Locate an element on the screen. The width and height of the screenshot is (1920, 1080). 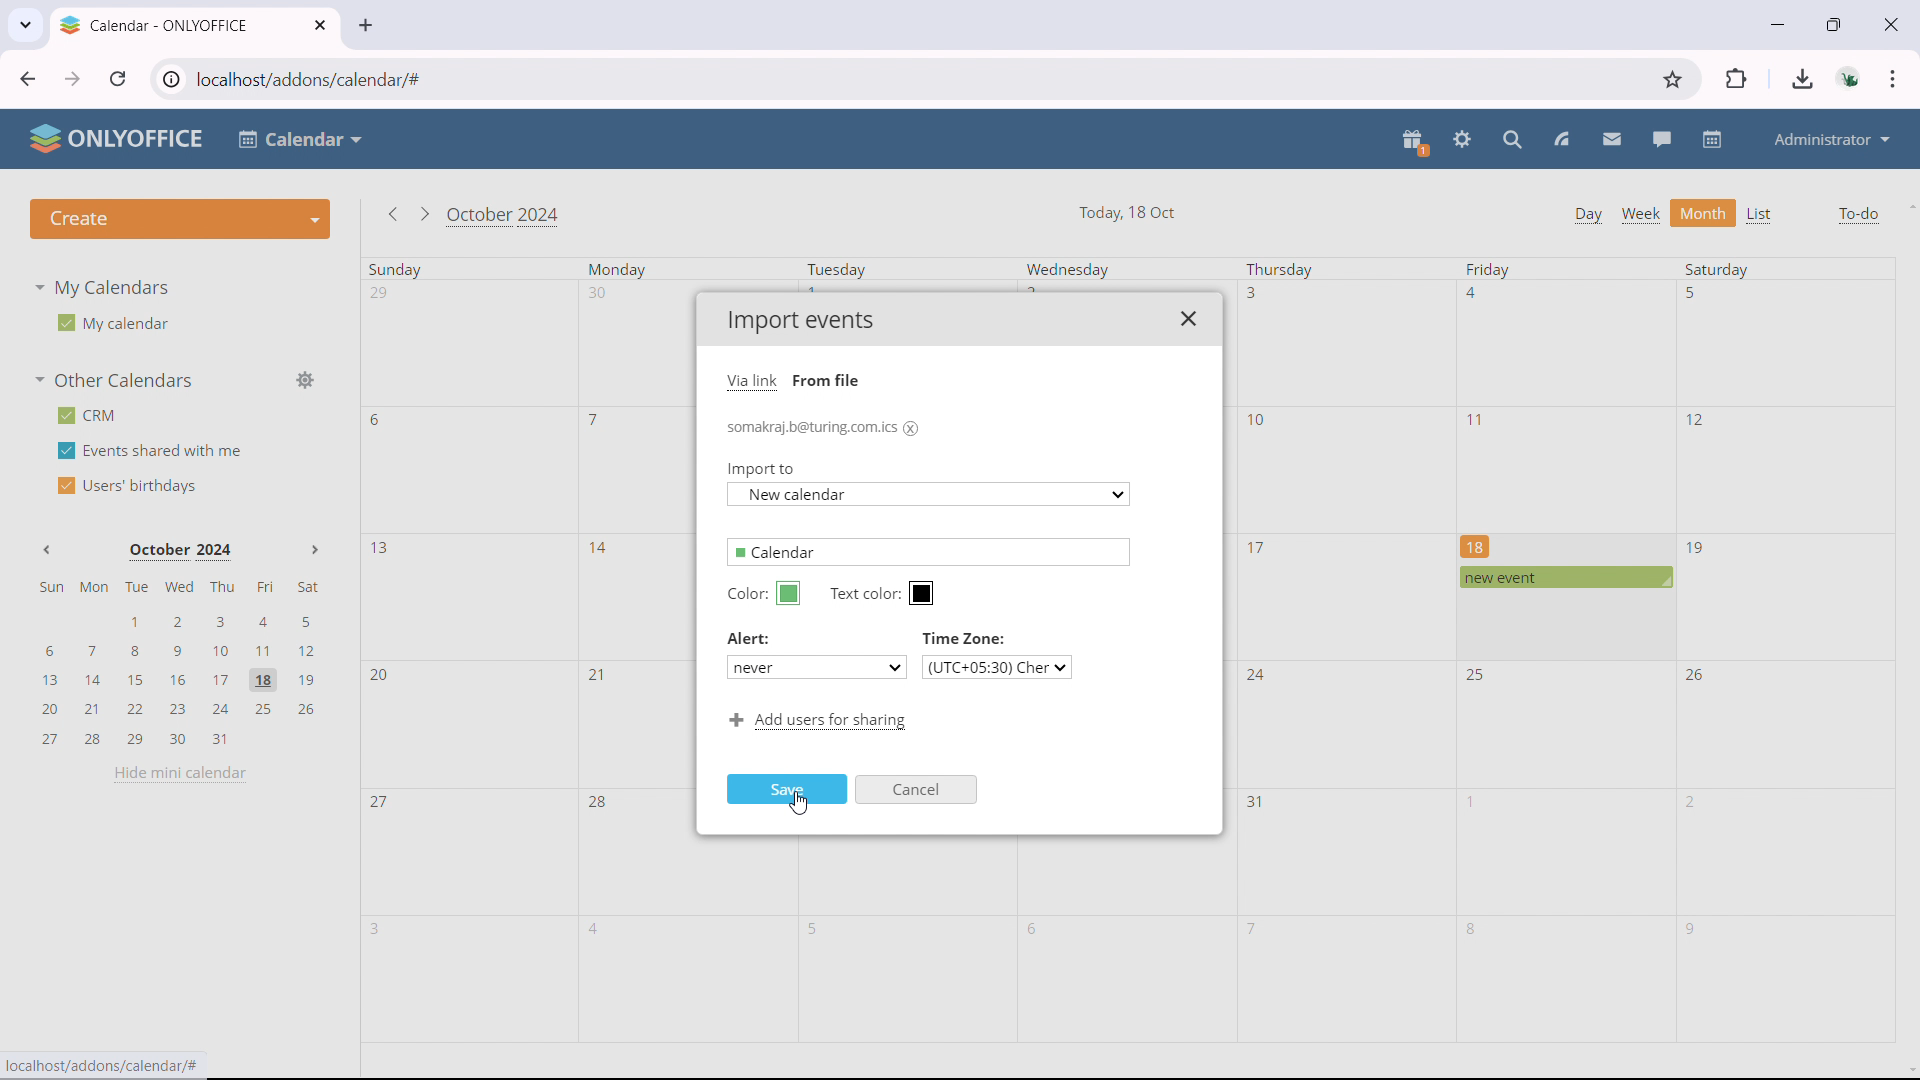
scroll down is located at coordinates (1908, 1072).